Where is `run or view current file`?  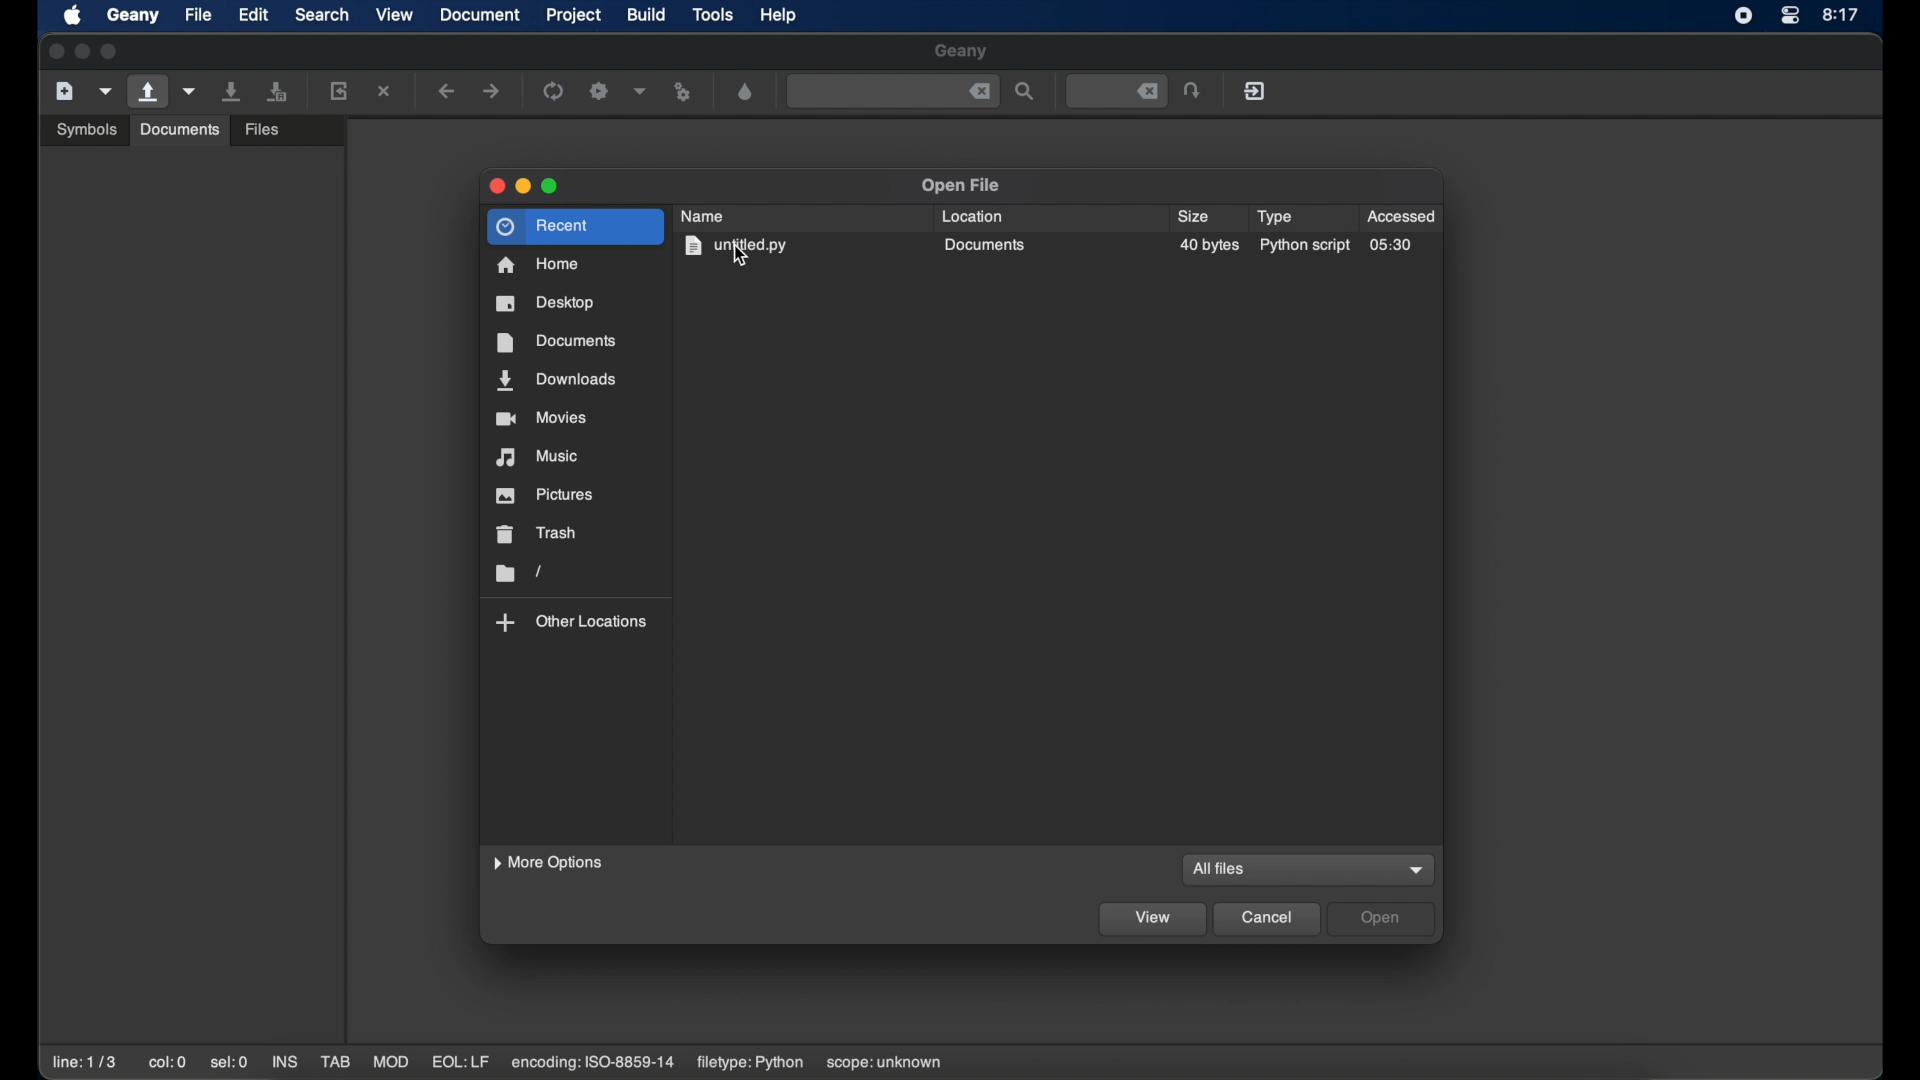
run or view current file is located at coordinates (684, 92).